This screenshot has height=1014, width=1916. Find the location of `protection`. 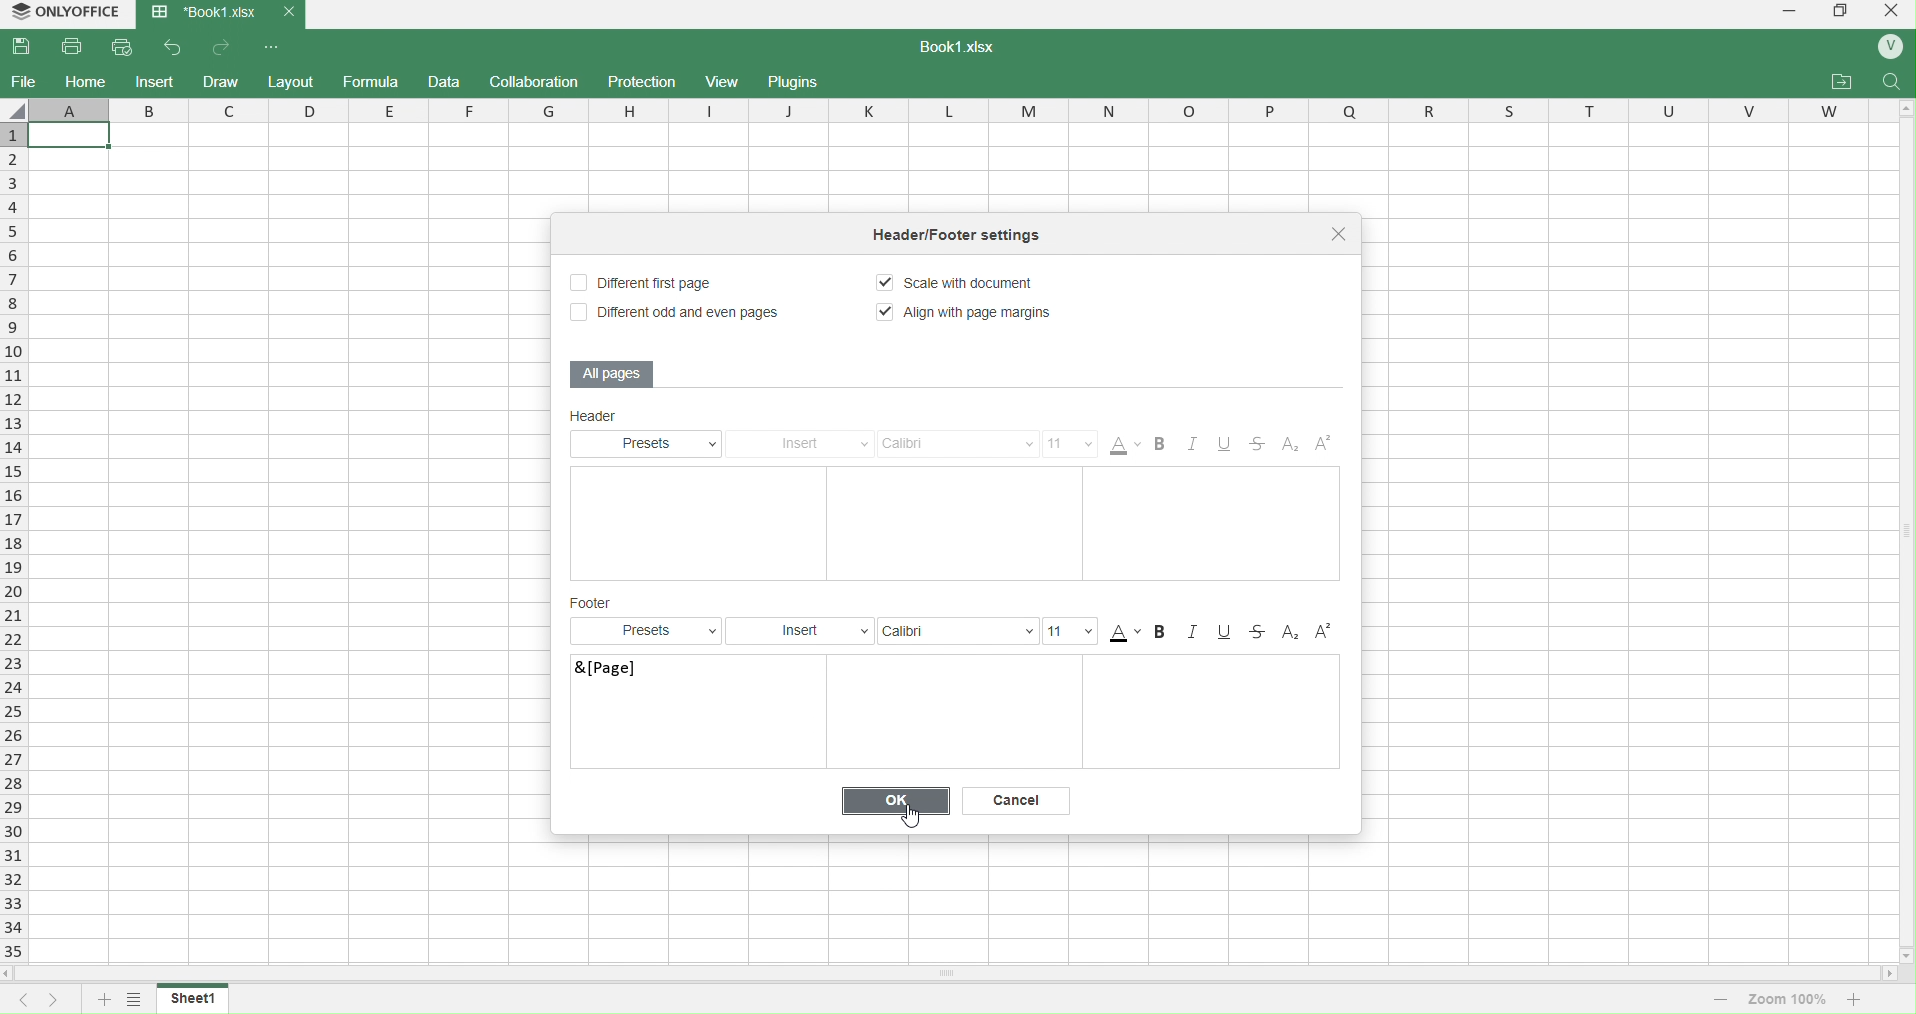

protection is located at coordinates (638, 81).